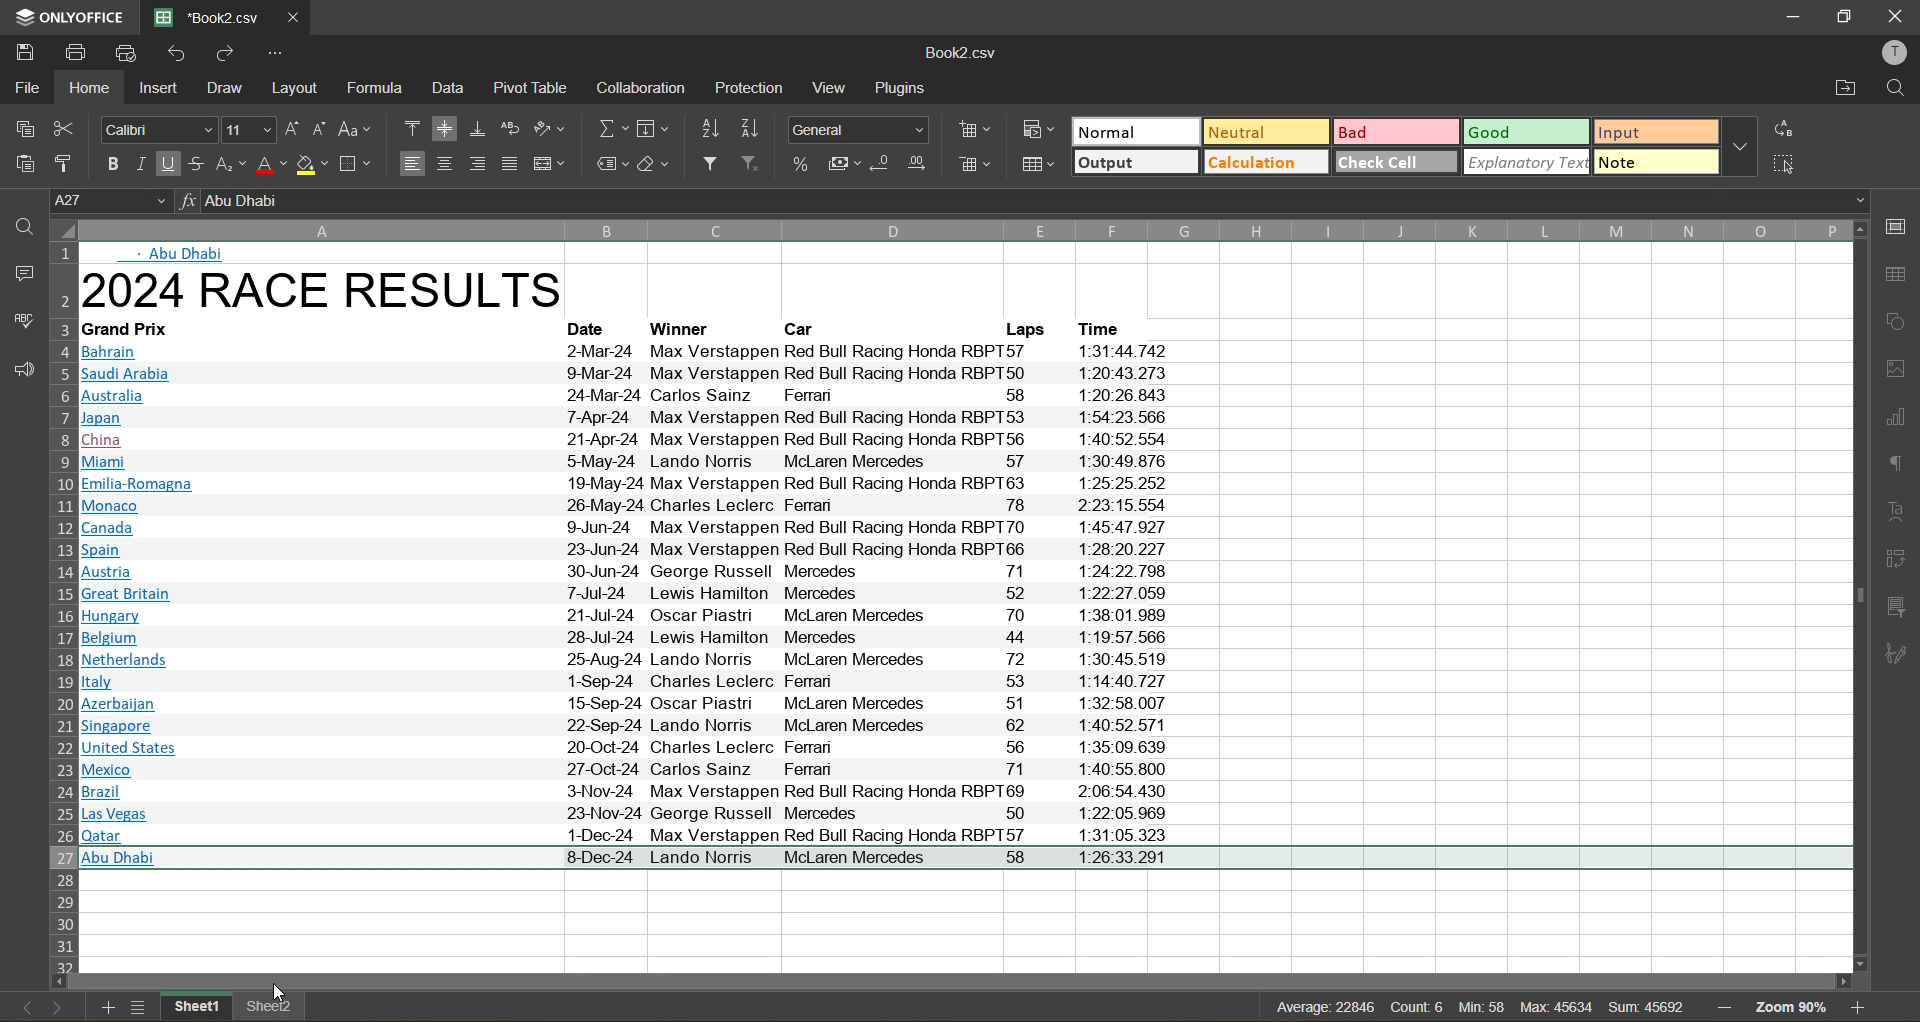 The width and height of the screenshot is (1920, 1022). What do you see at coordinates (22, 1006) in the screenshot?
I see `previous` at bounding box center [22, 1006].